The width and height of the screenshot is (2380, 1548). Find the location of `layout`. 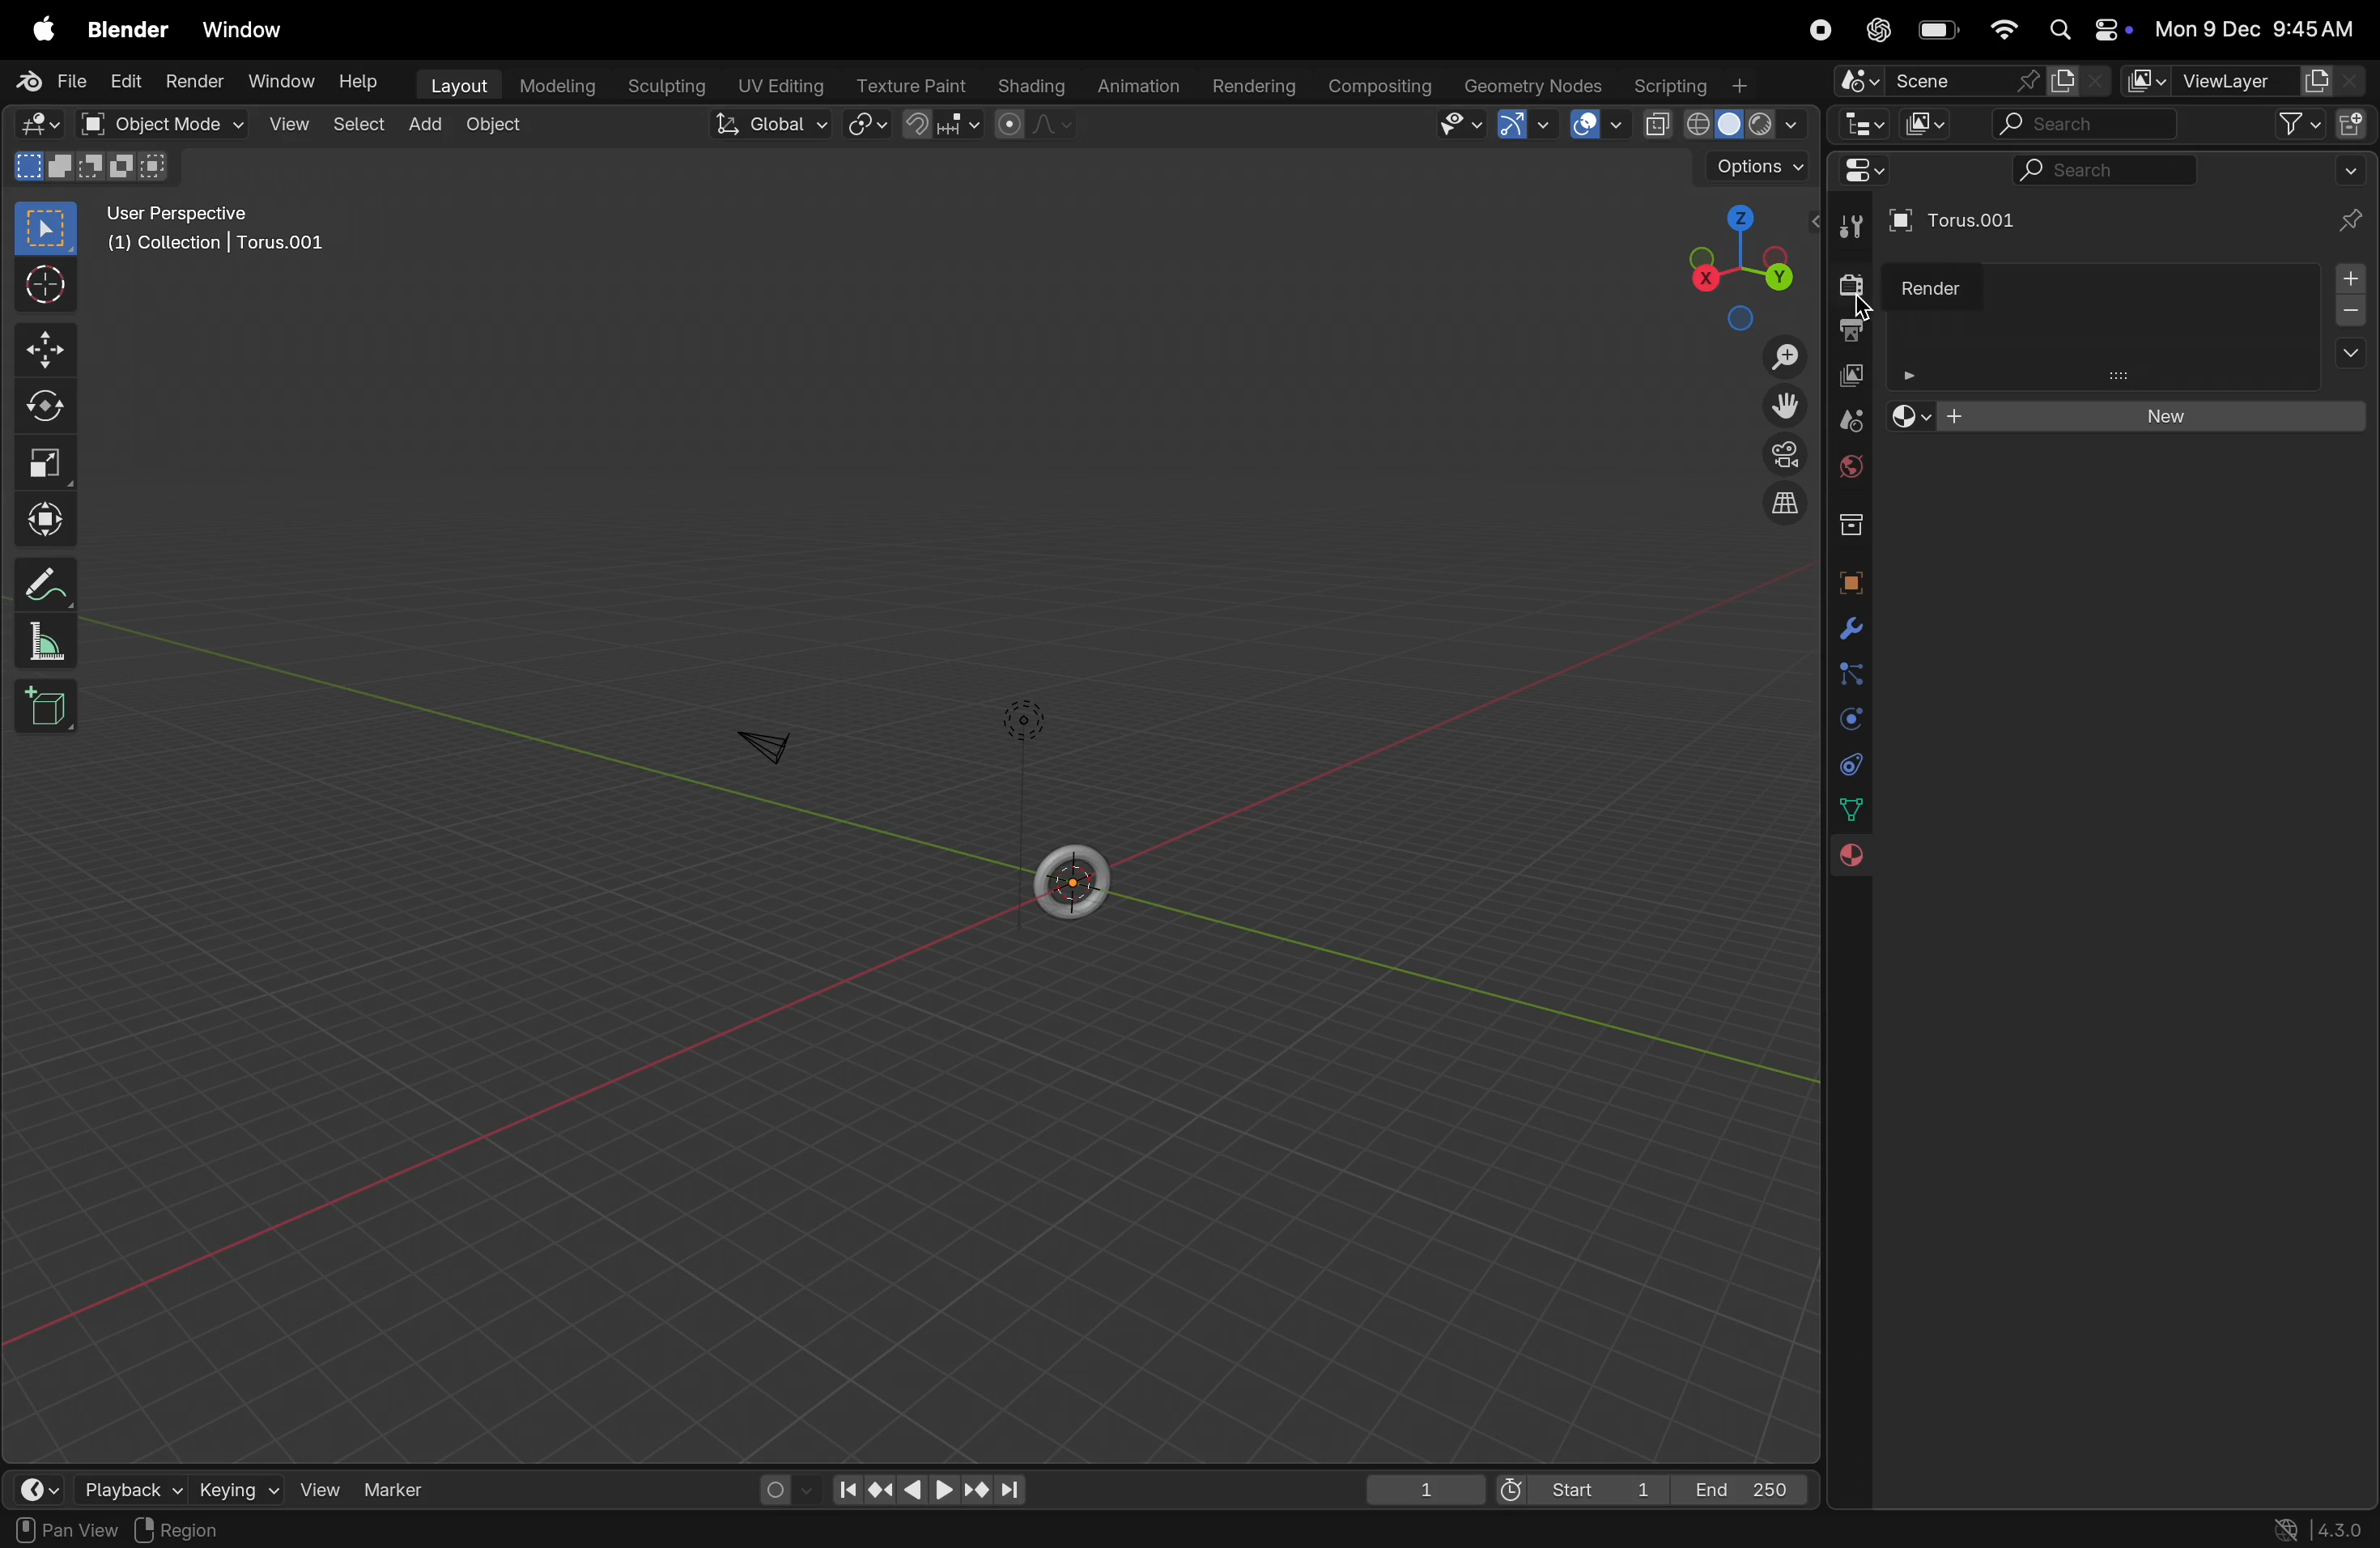

layout is located at coordinates (457, 83).